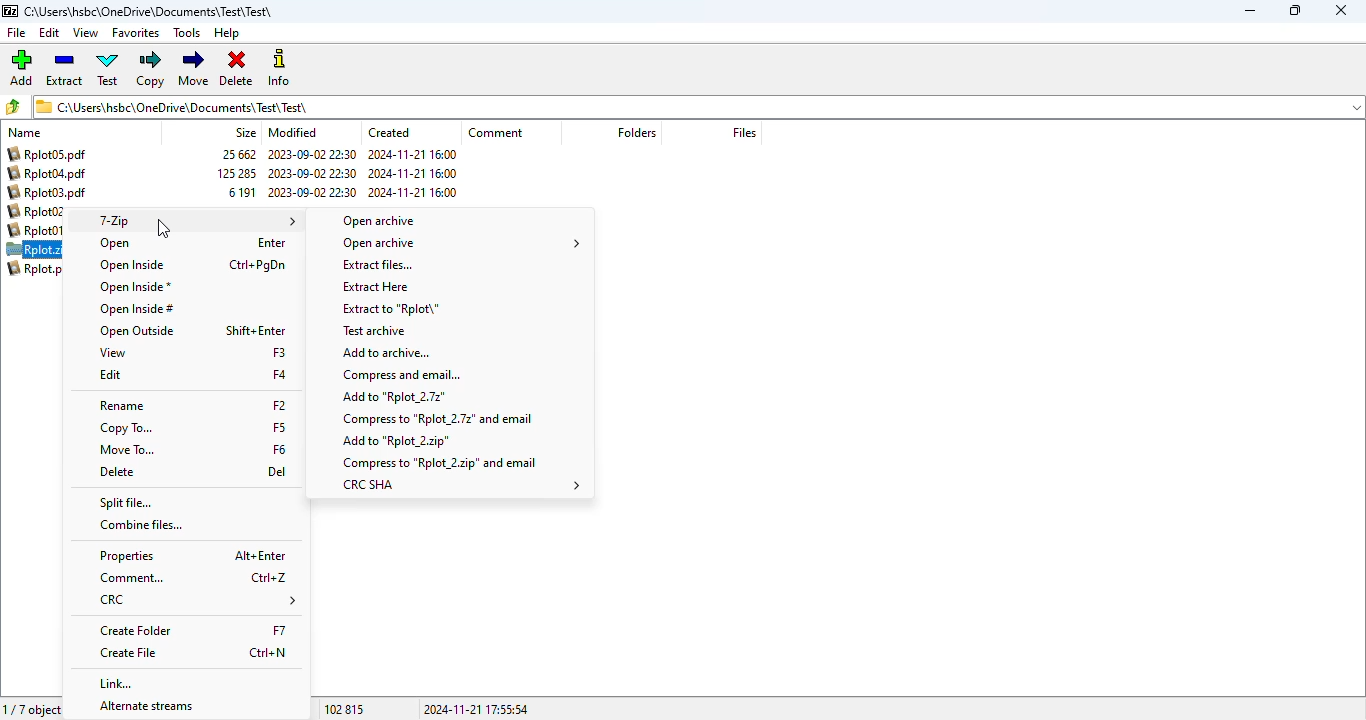 The height and width of the screenshot is (720, 1366). What do you see at coordinates (438, 419) in the screenshot?
I see `compress to "Rplot_2.7z" file and email` at bounding box center [438, 419].